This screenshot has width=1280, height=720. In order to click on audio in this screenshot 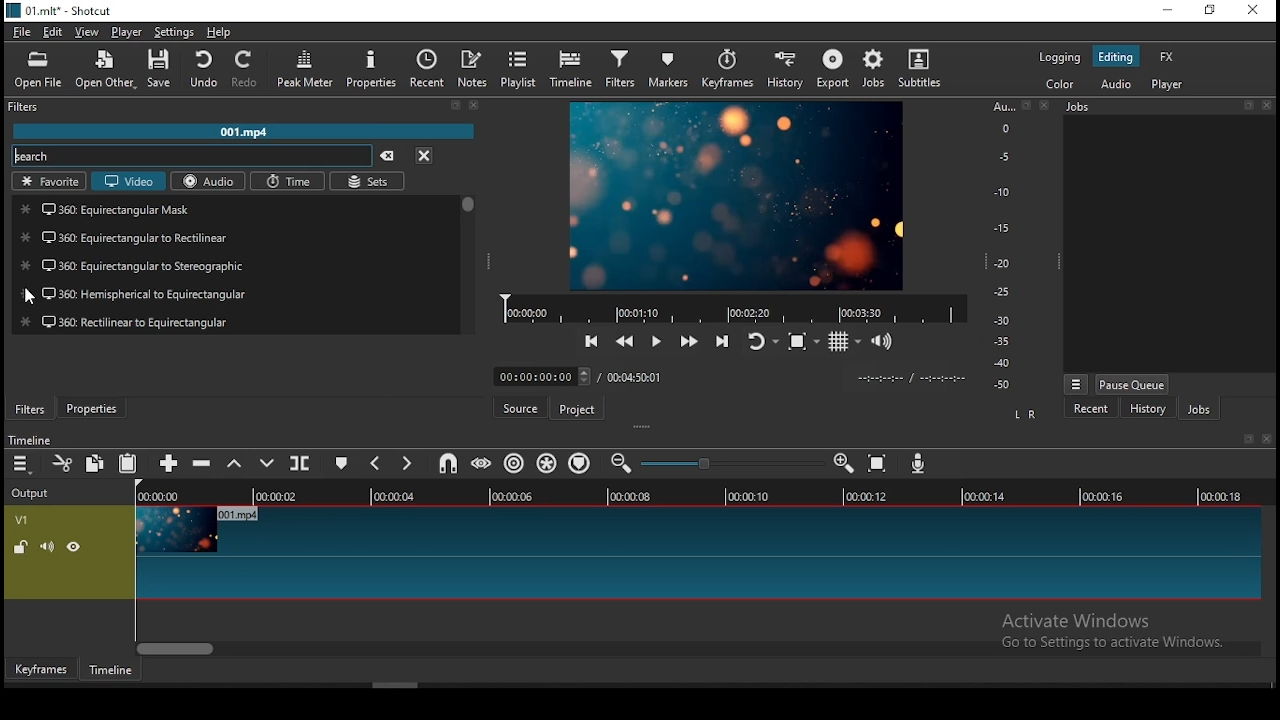, I will do `click(1120, 84)`.